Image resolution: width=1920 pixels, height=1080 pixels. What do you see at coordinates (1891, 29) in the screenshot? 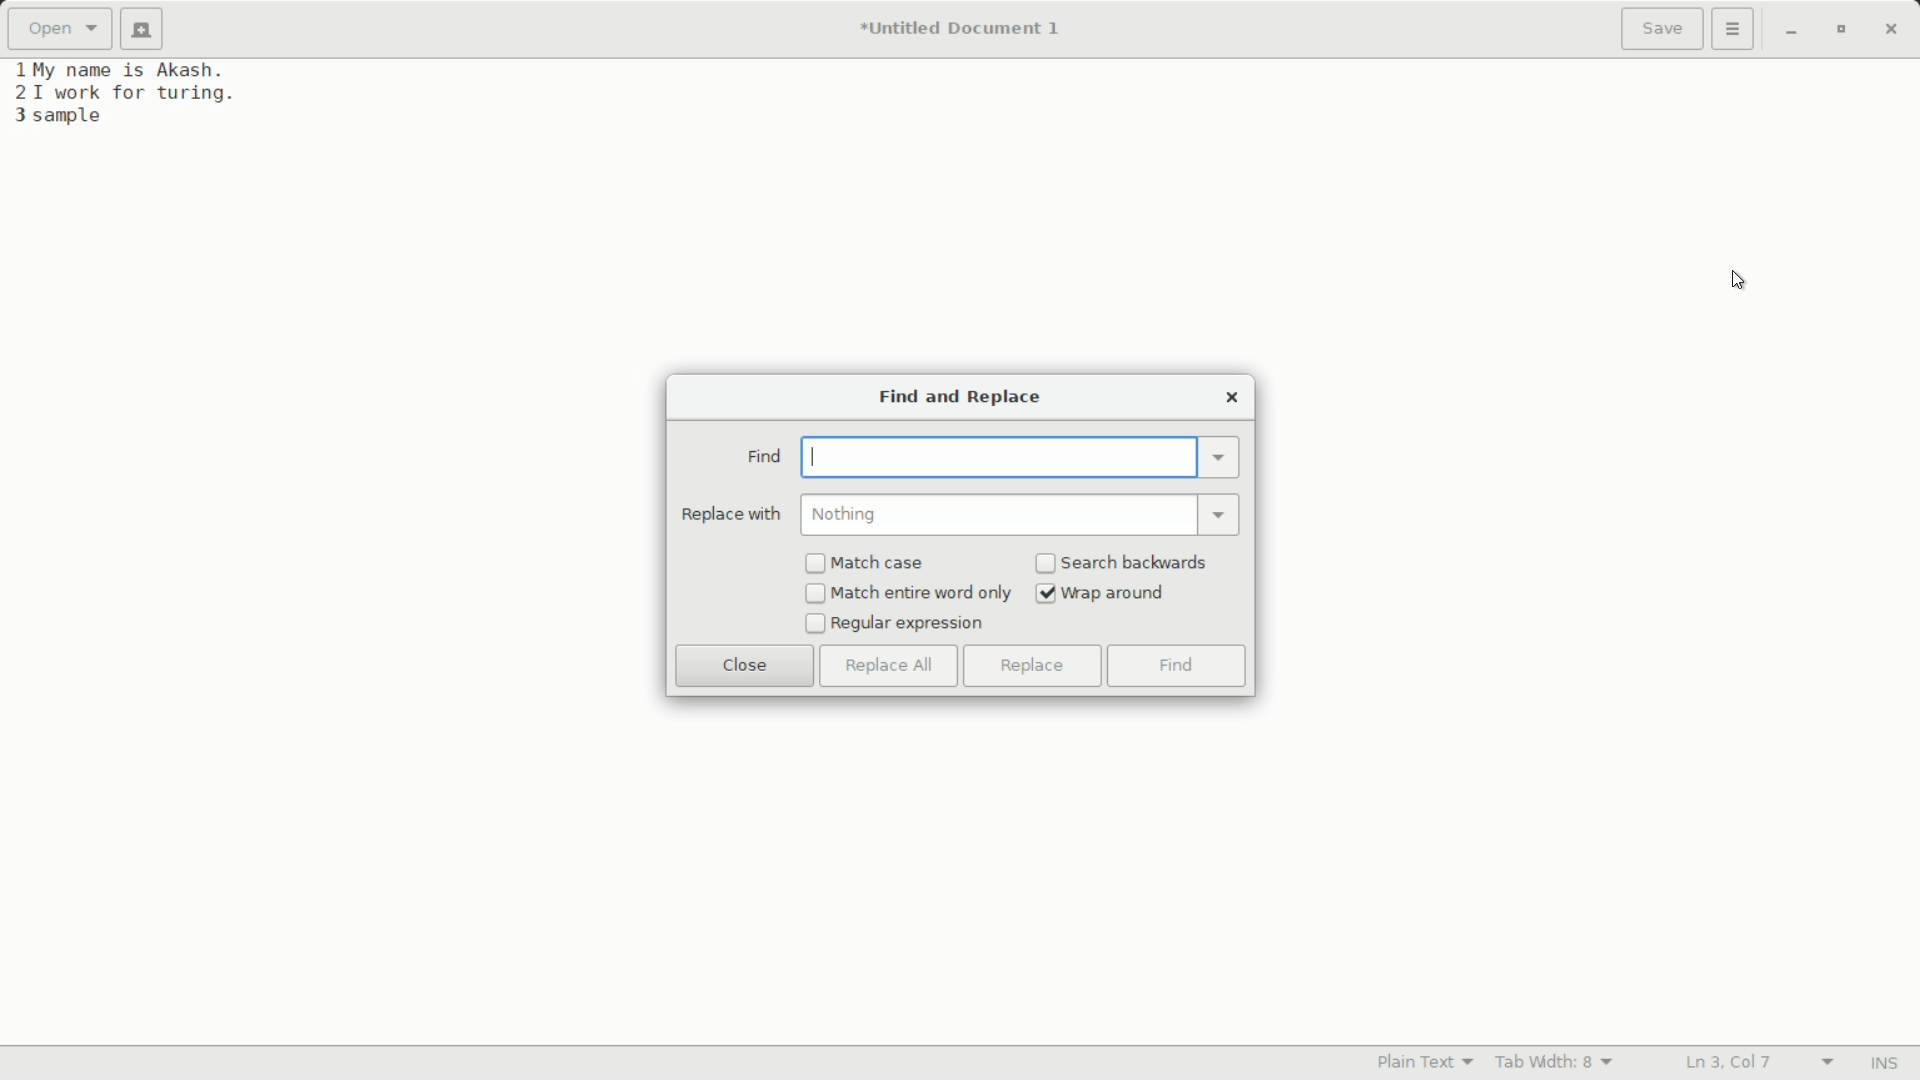
I see `close app` at bounding box center [1891, 29].